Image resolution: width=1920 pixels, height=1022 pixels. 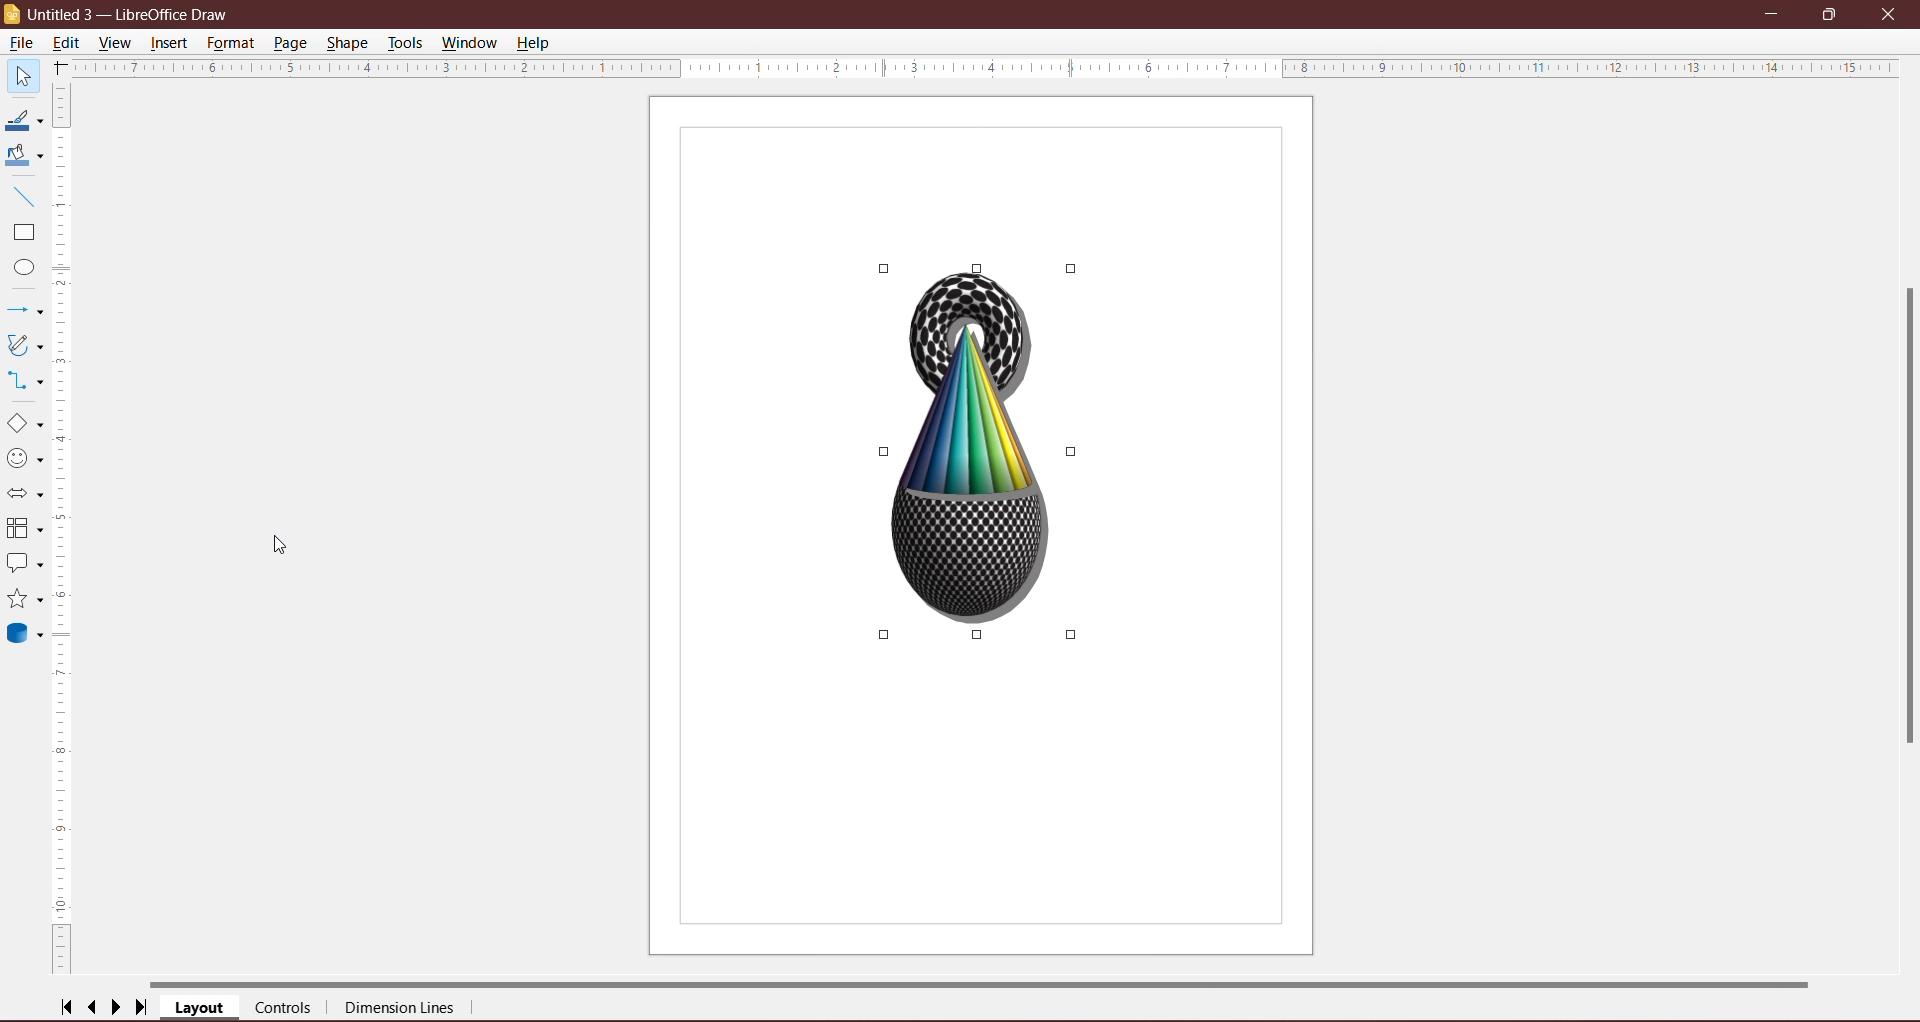 I want to click on Dimension Lines, so click(x=401, y=1009).